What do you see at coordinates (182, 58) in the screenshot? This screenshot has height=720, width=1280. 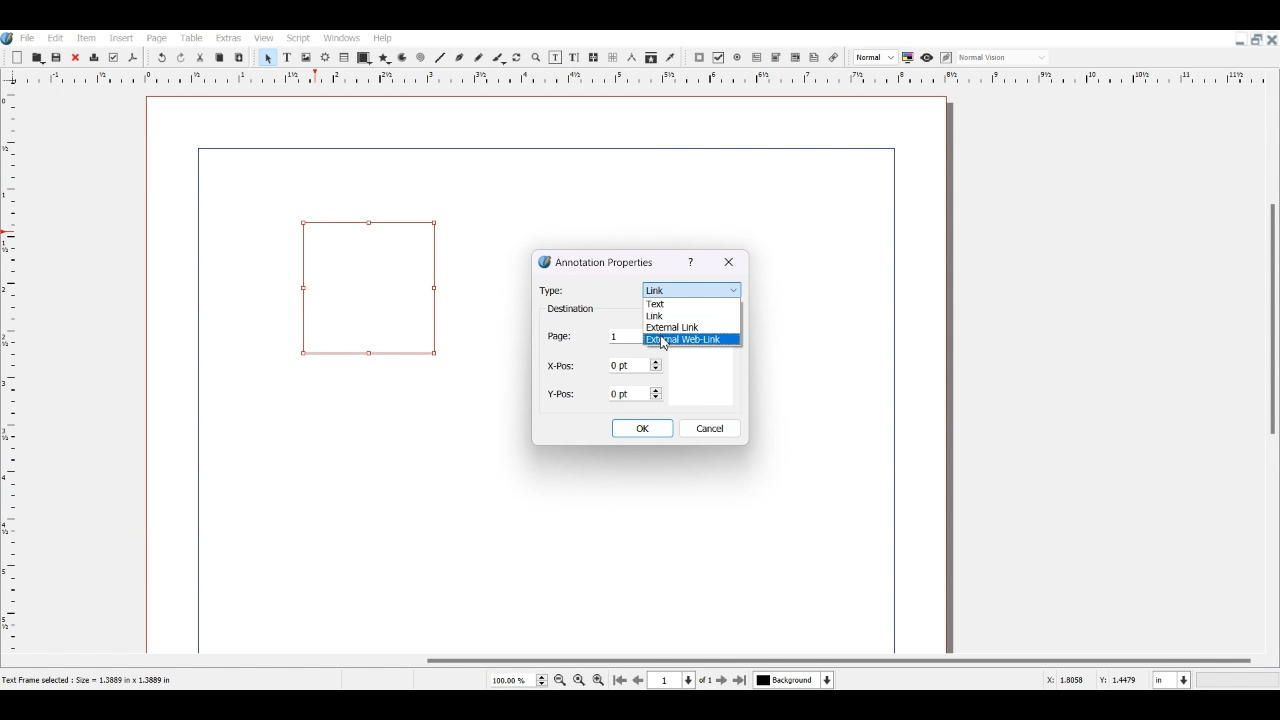 I see `Redo` at bounding box center [182, 58].